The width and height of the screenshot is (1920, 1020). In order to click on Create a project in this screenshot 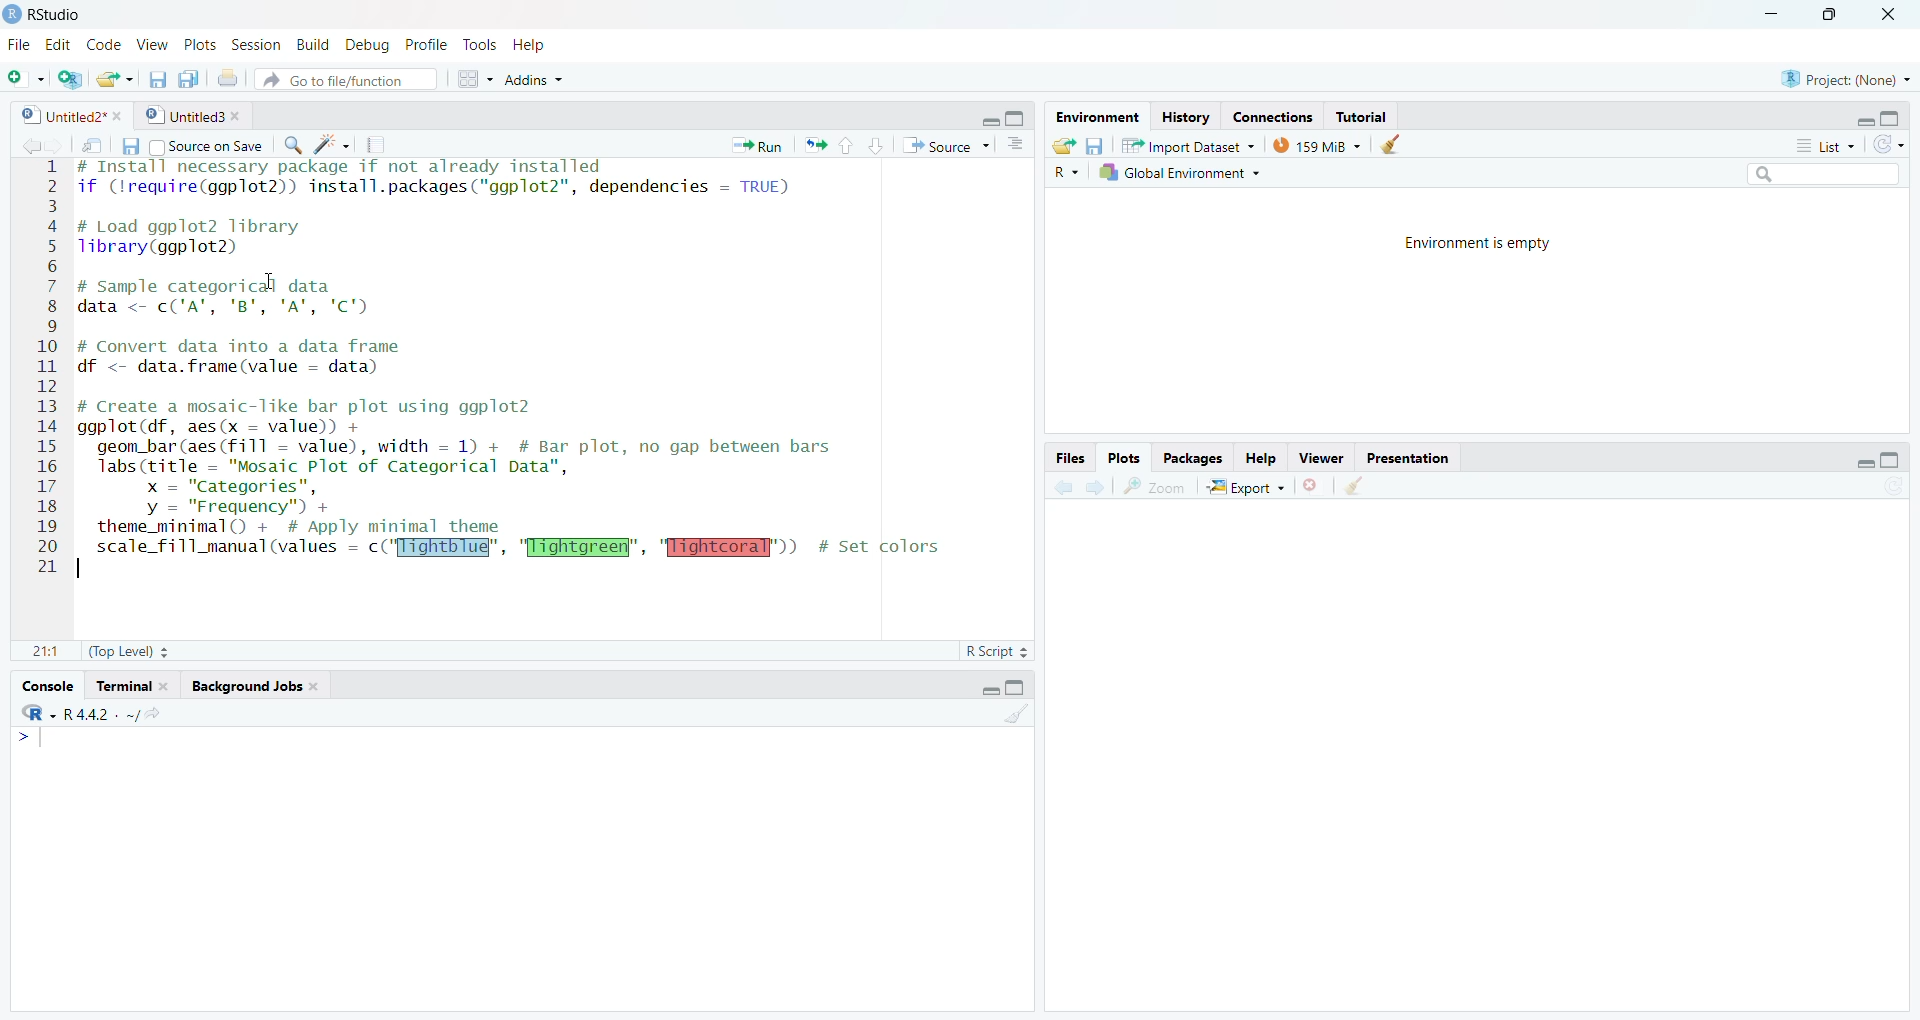, I will do `click(70, 79)`.